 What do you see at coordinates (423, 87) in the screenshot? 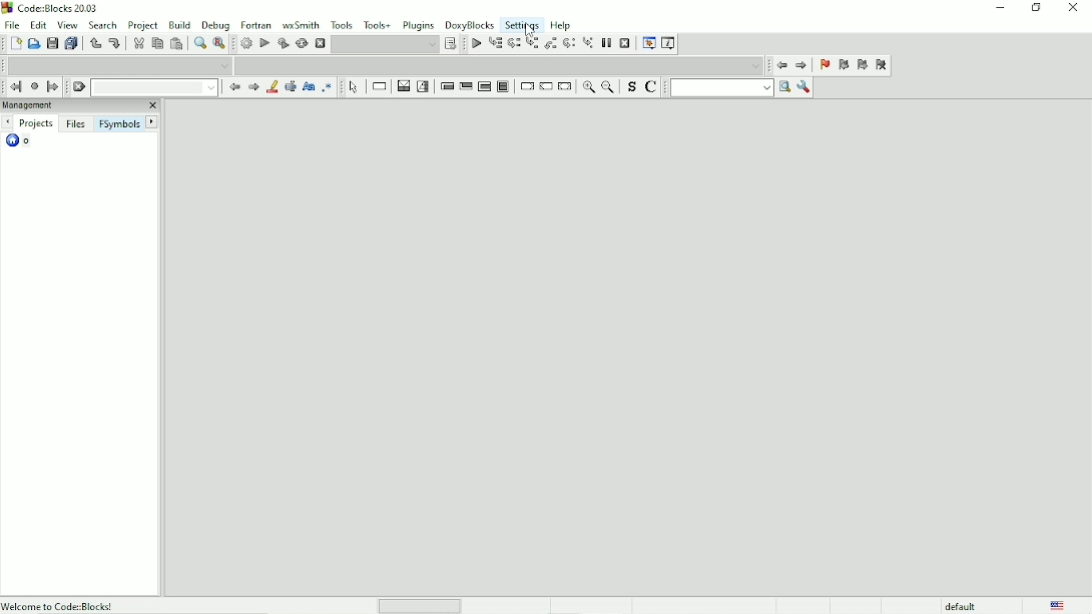
I see `Selection` at bounding box center [423, 87].